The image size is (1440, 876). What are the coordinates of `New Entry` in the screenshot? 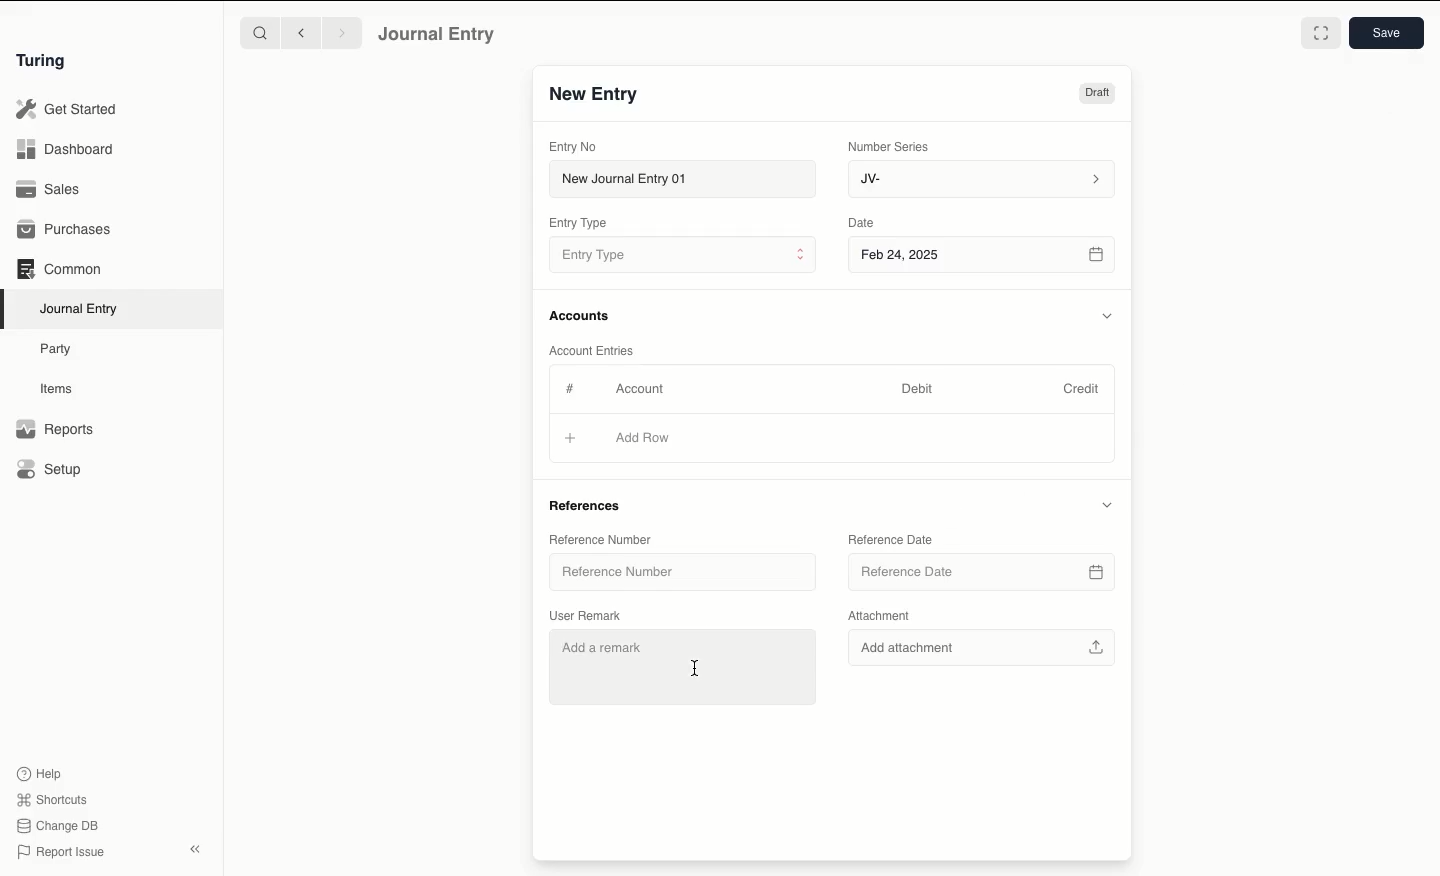 It's located at (595, 95).